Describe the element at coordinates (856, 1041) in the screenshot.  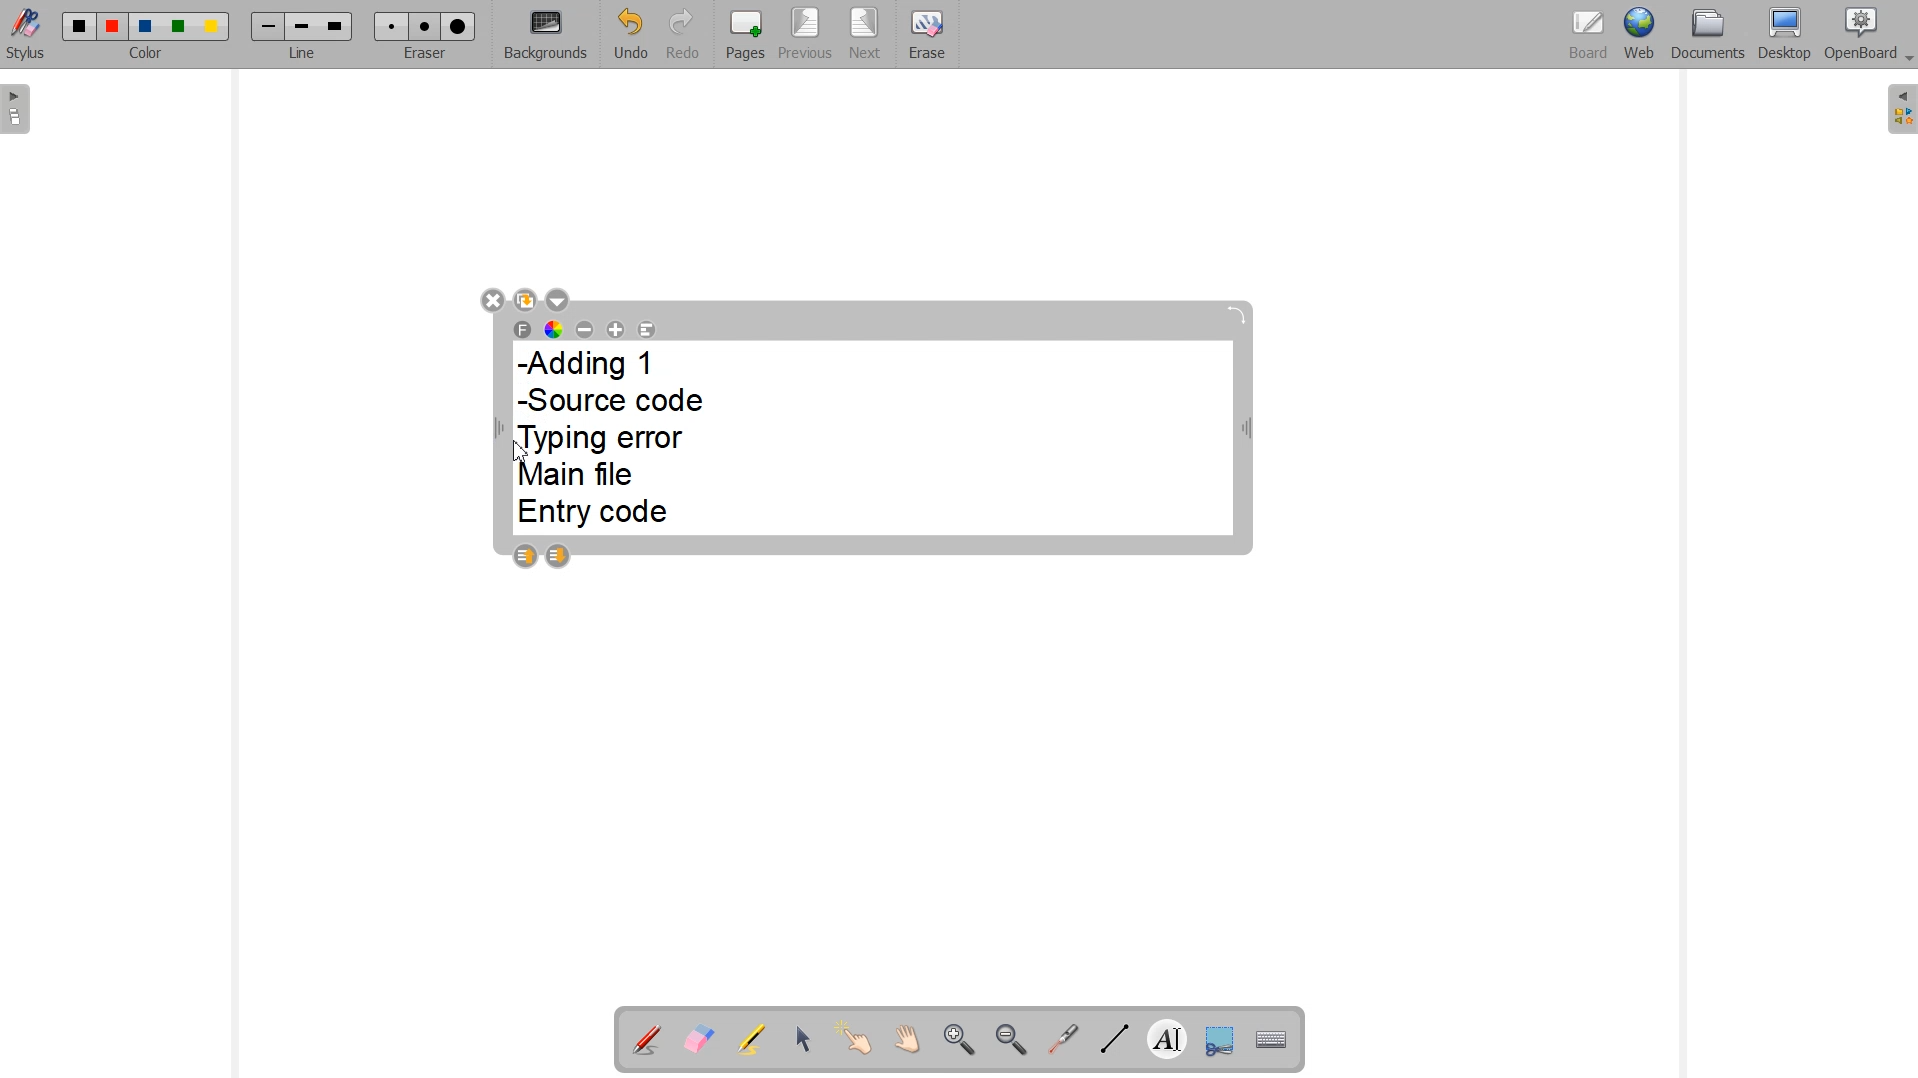
I see `Interact with items` at that location.